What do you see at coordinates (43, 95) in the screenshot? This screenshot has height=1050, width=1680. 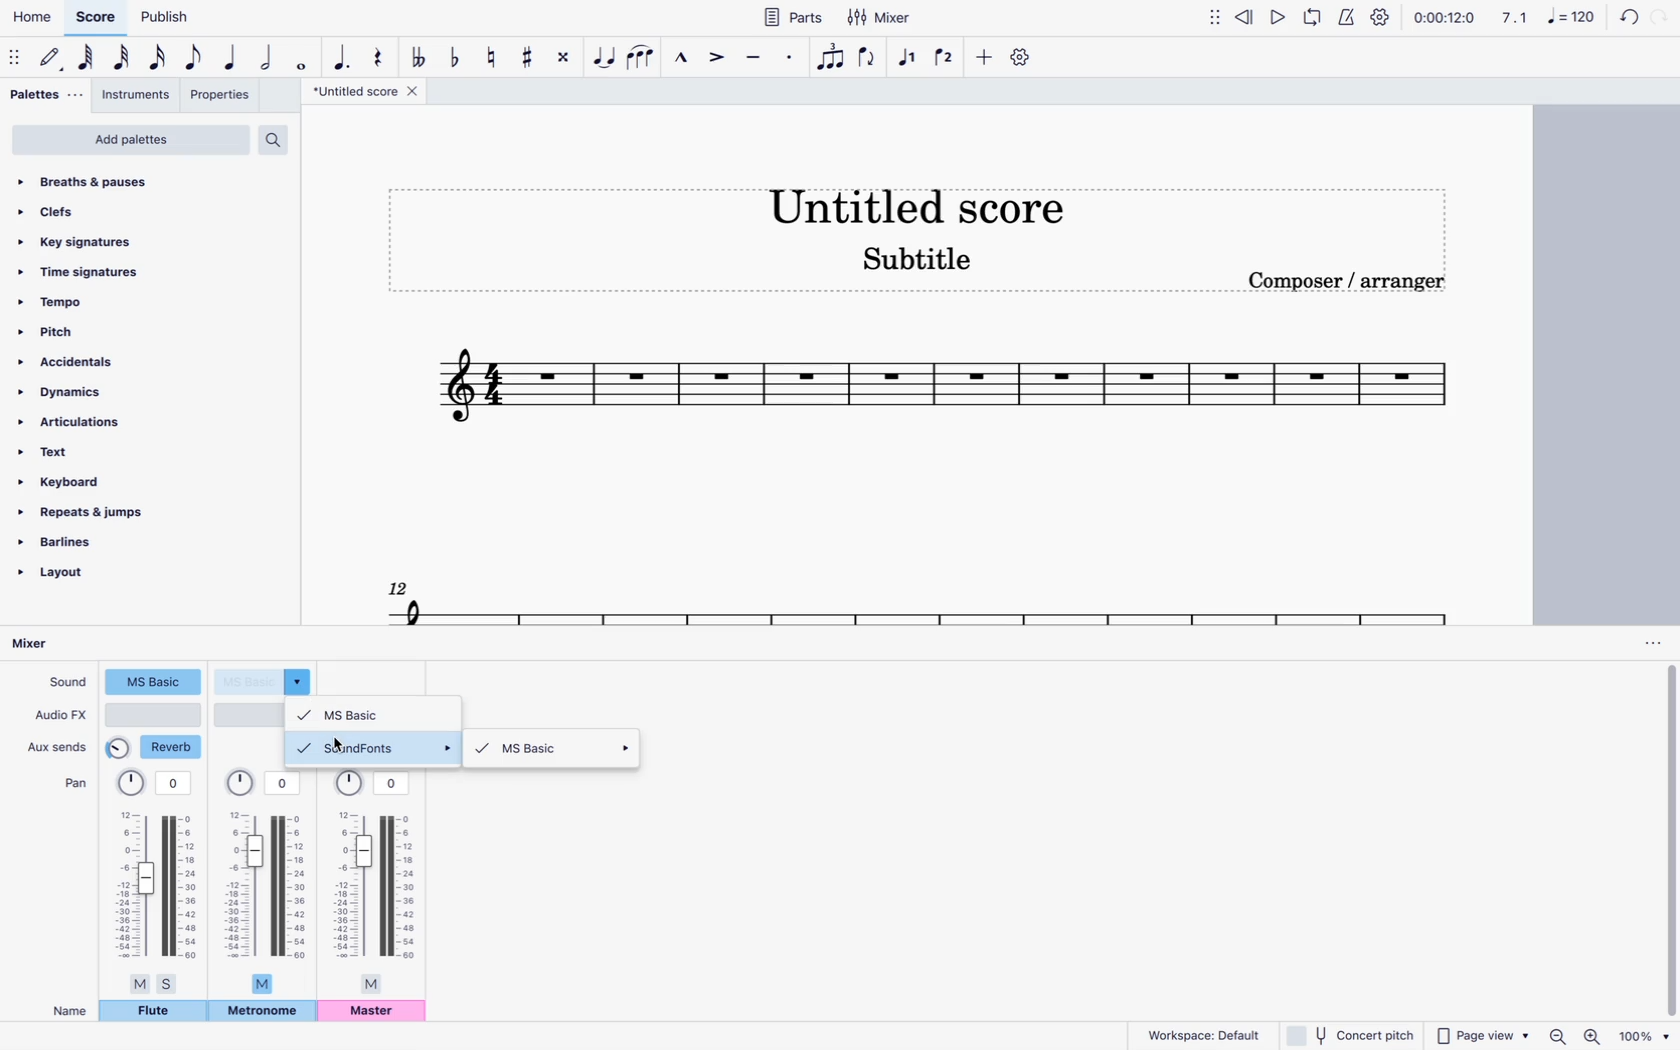 I see `palettes` at bounding box center [43, 95].